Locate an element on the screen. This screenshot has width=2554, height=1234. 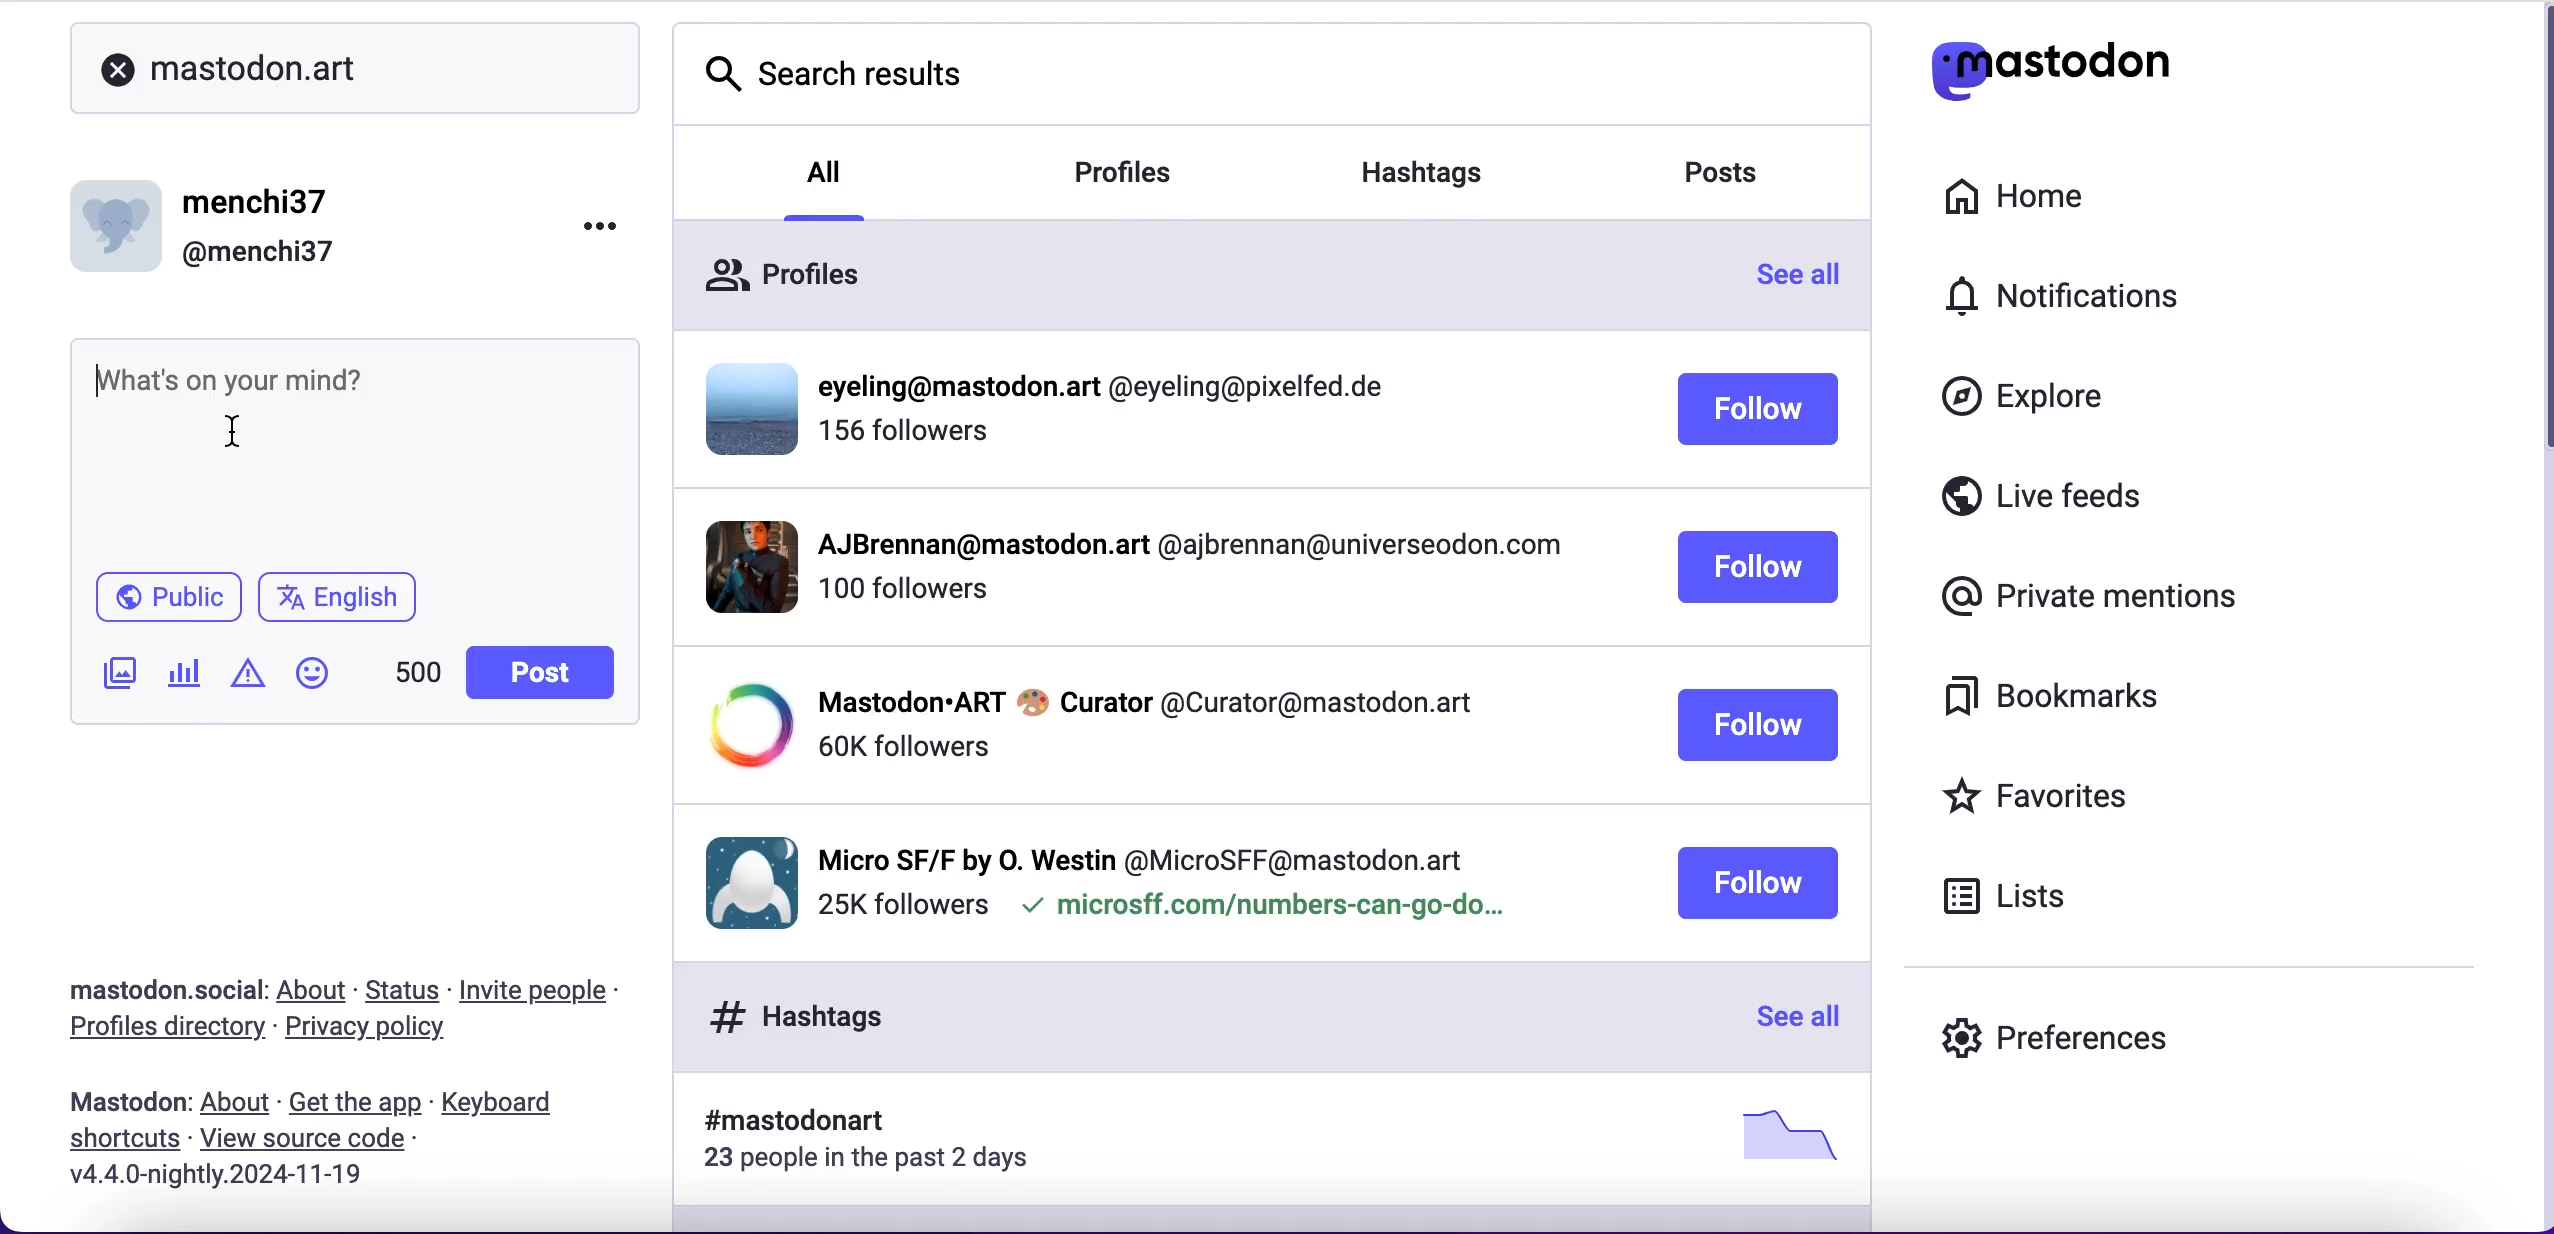
preferences is located at coordinates (2061, 1030).